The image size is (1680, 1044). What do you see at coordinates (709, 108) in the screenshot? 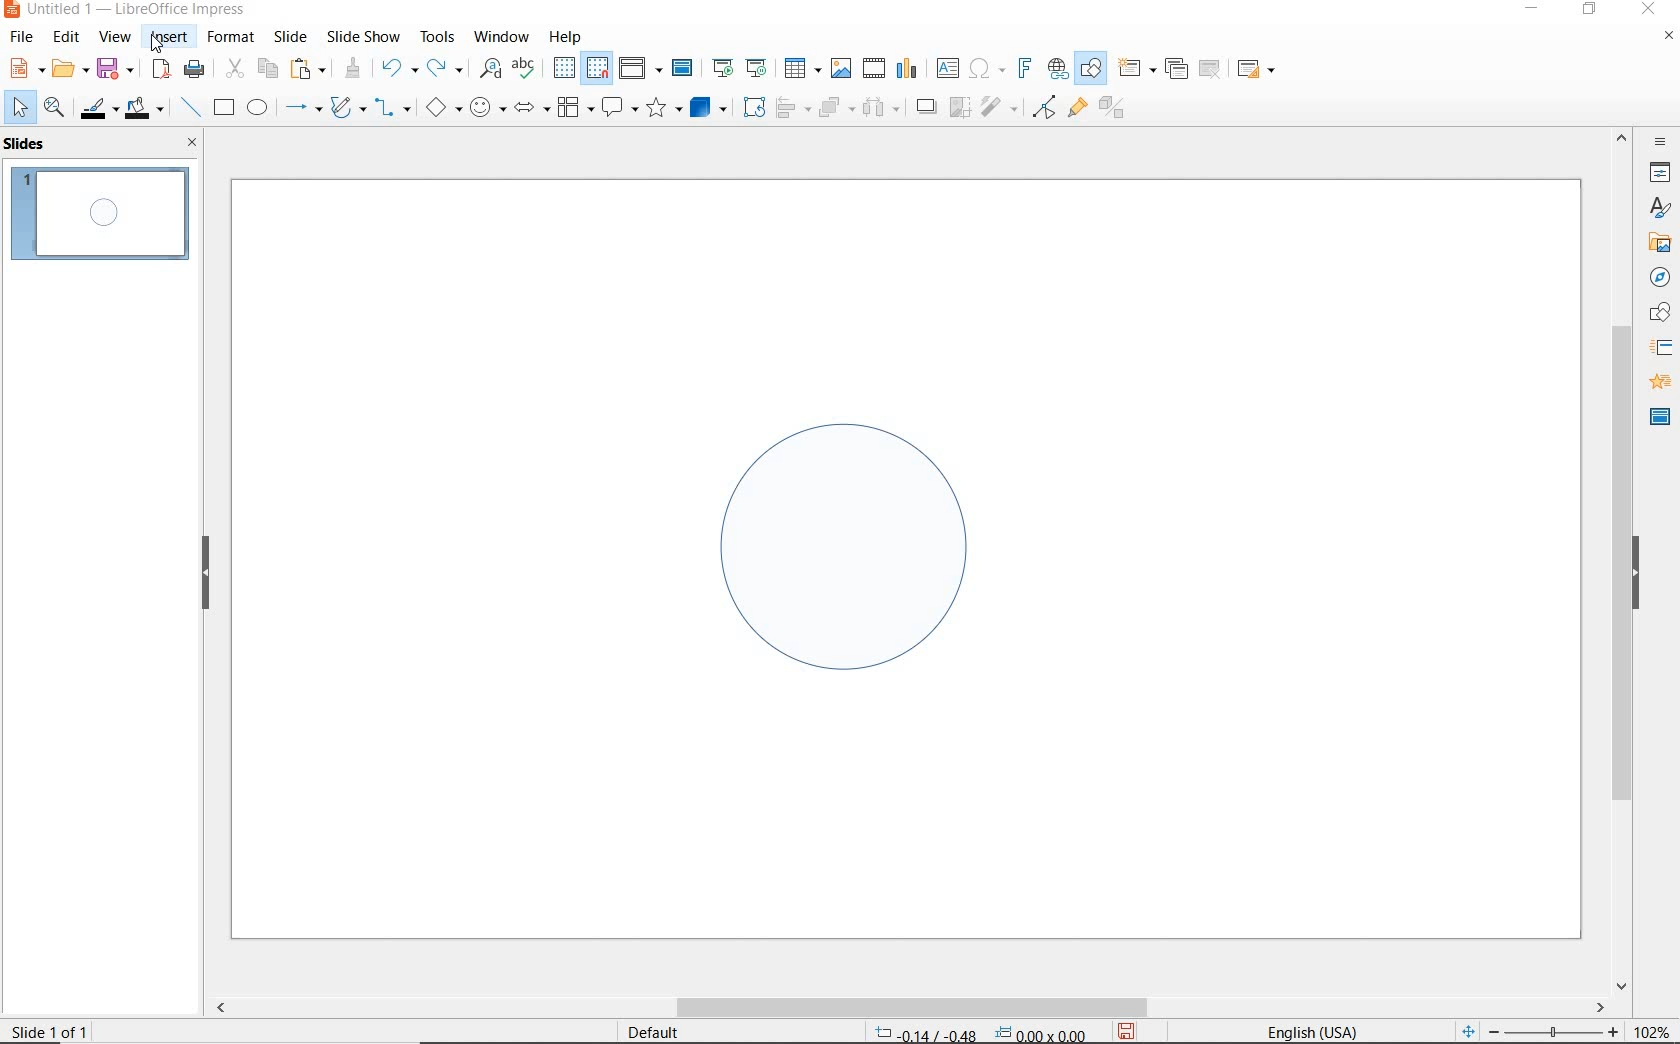
I see `3d objects` at bounding box center [709, 108].